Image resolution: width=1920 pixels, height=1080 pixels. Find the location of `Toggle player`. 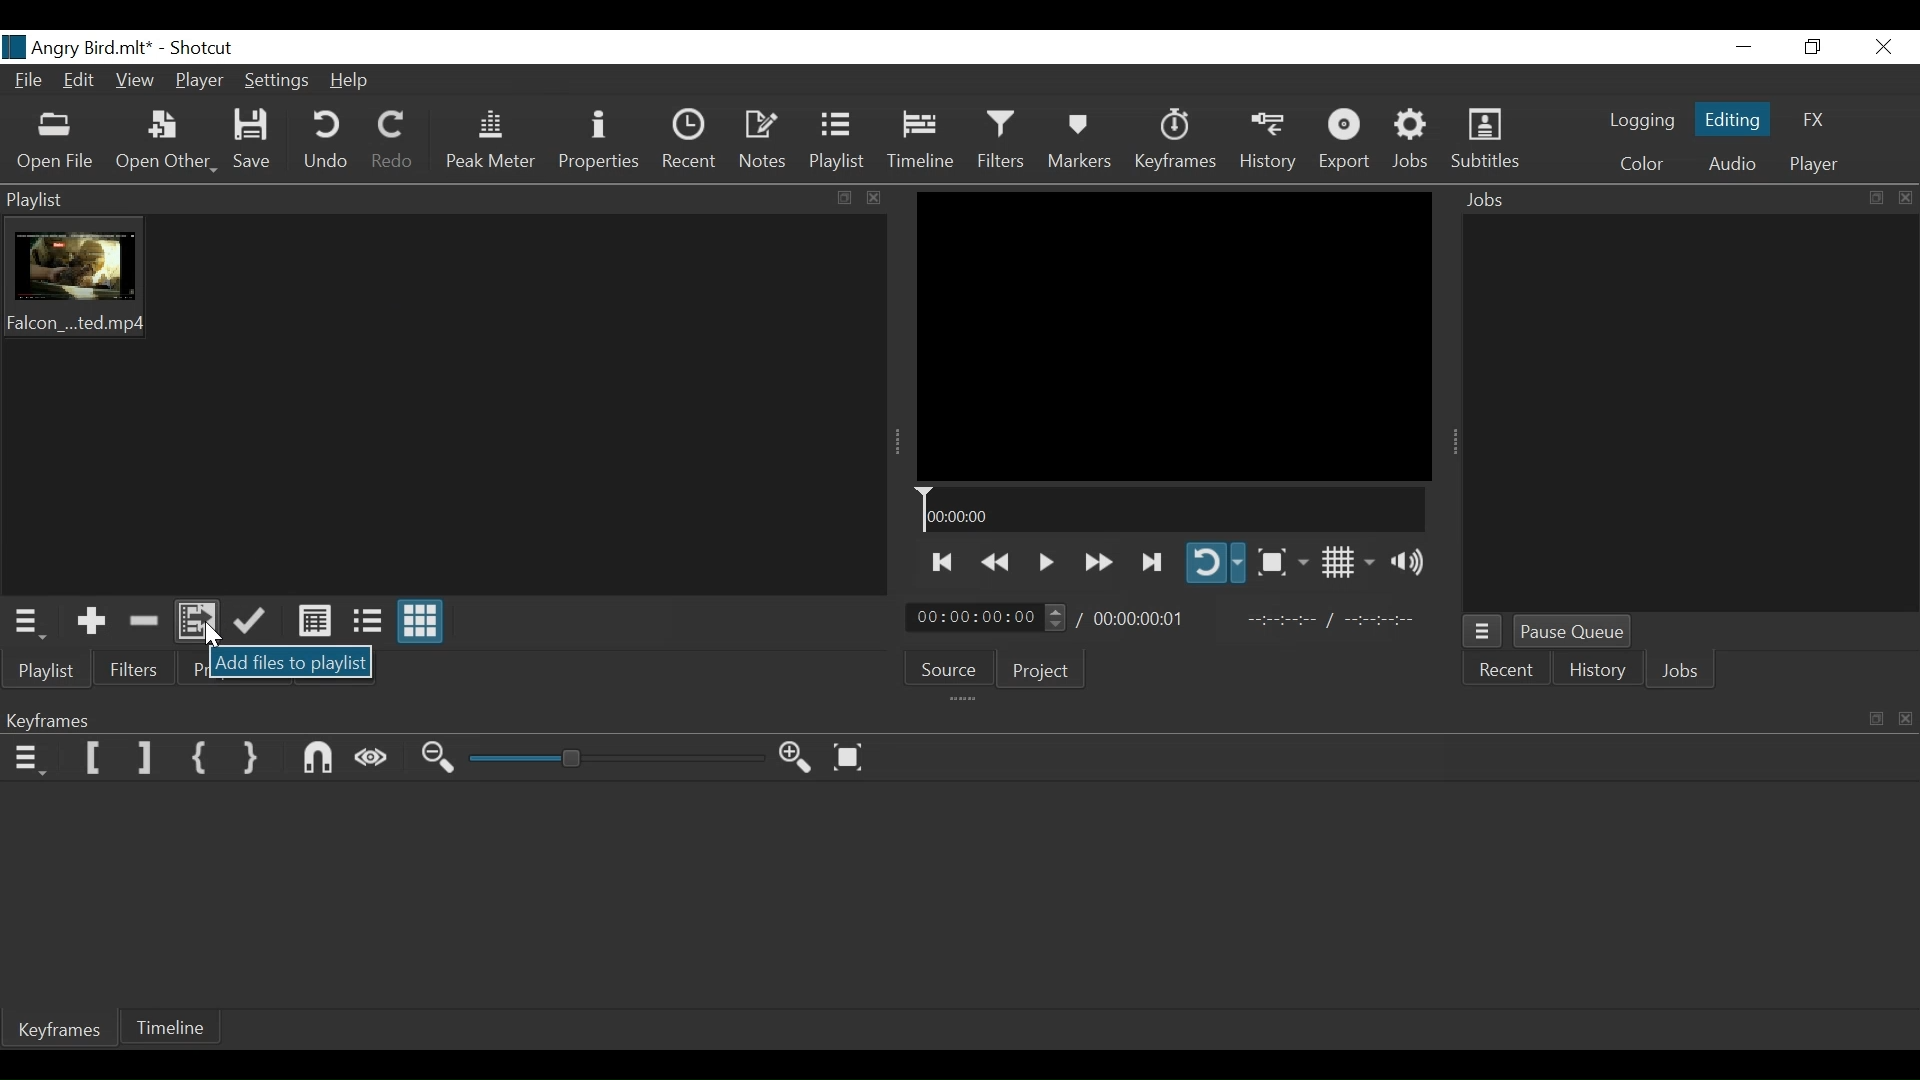

Toggle player is located at coordinates (1216, 562).